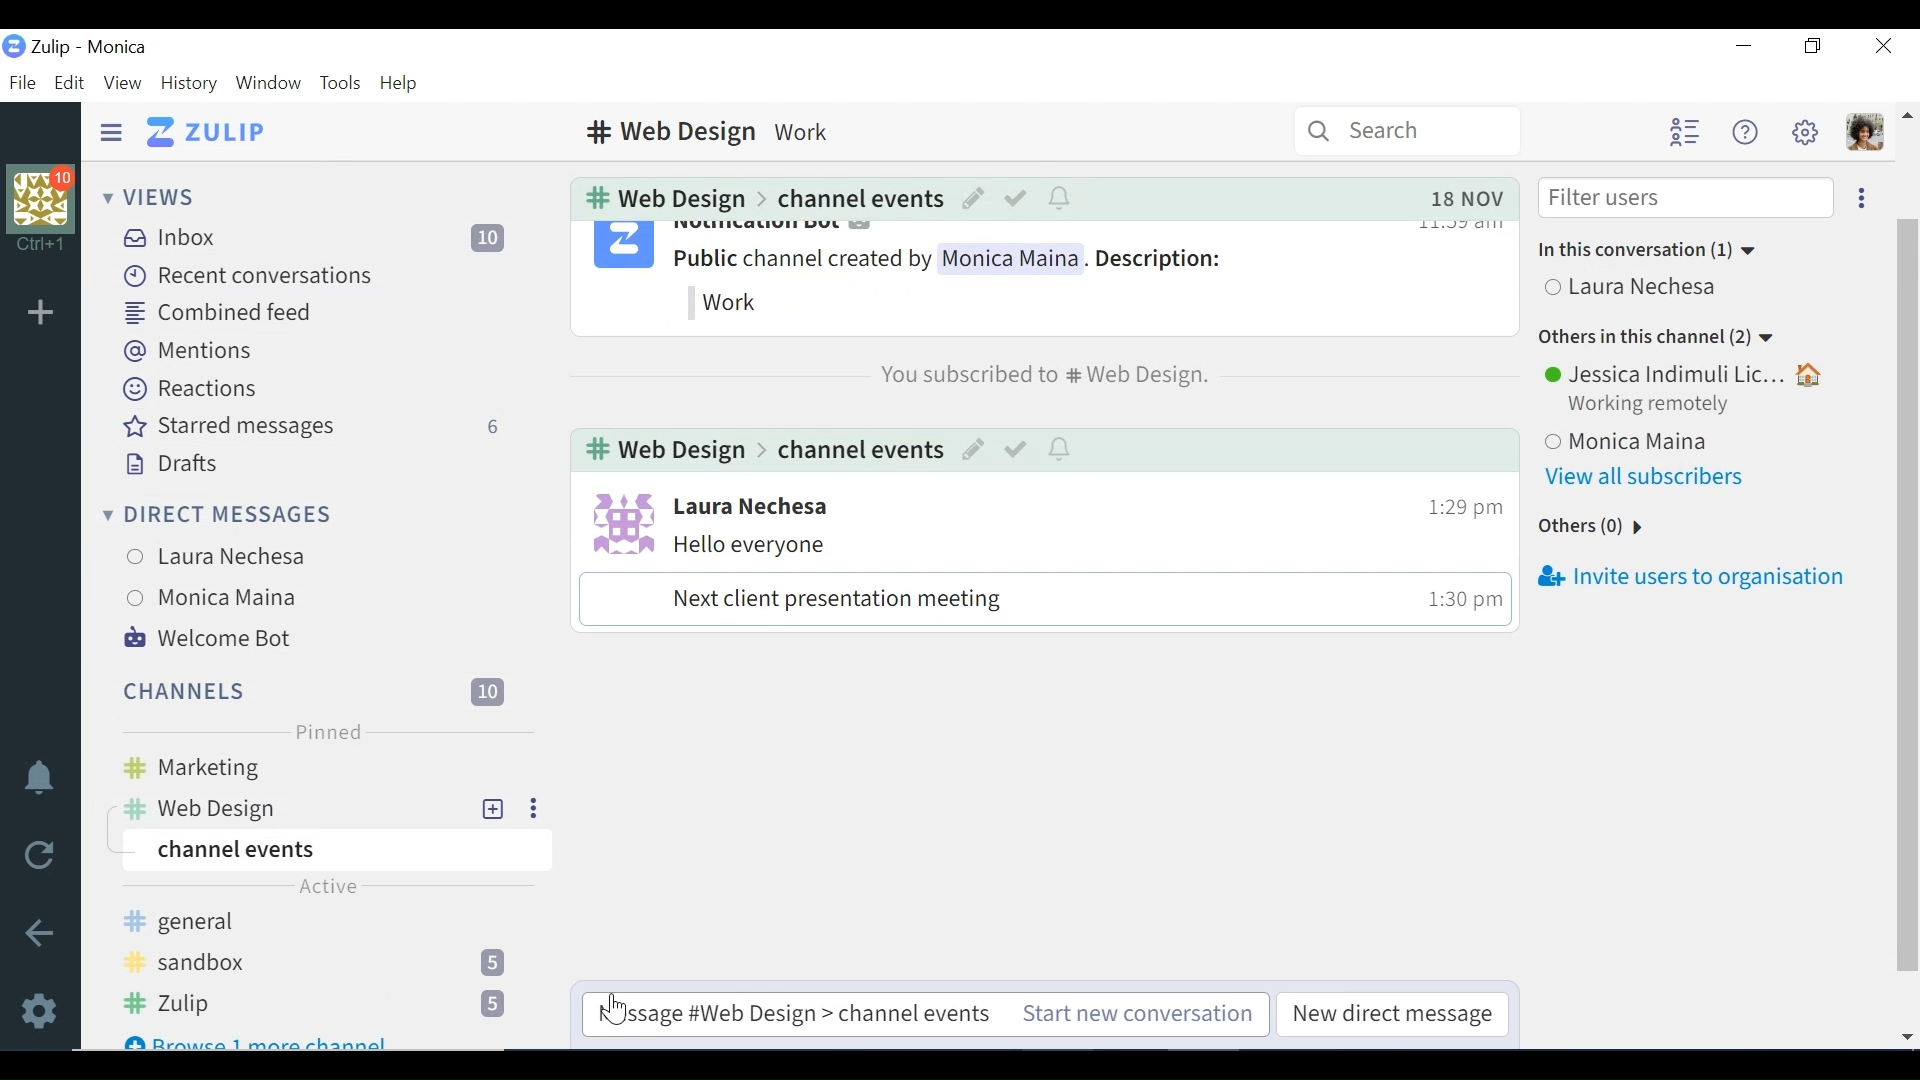 The height and width of the screenshot is (1080, 1920). Describe the element at coordinates (1814, 48) in the screenshot. I see `Restore` at that location.